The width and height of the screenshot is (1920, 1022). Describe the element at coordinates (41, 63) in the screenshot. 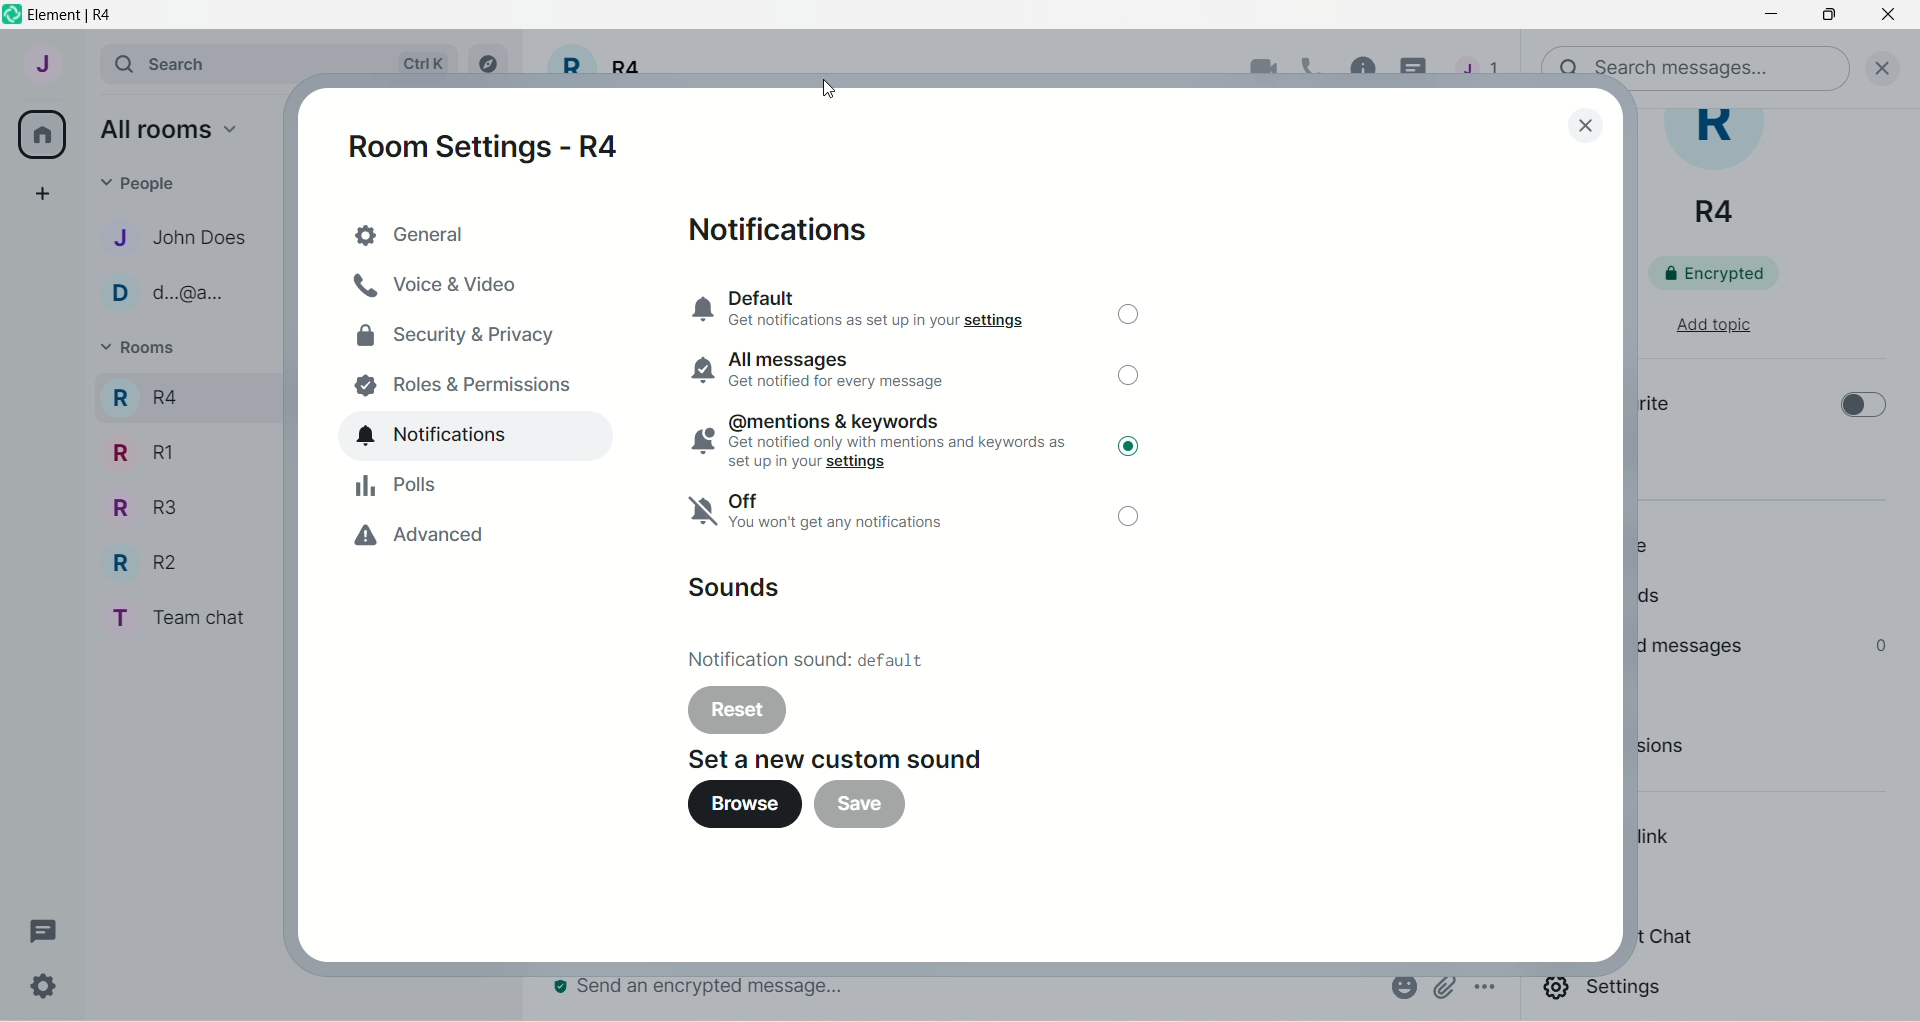

I see `account` at that location.